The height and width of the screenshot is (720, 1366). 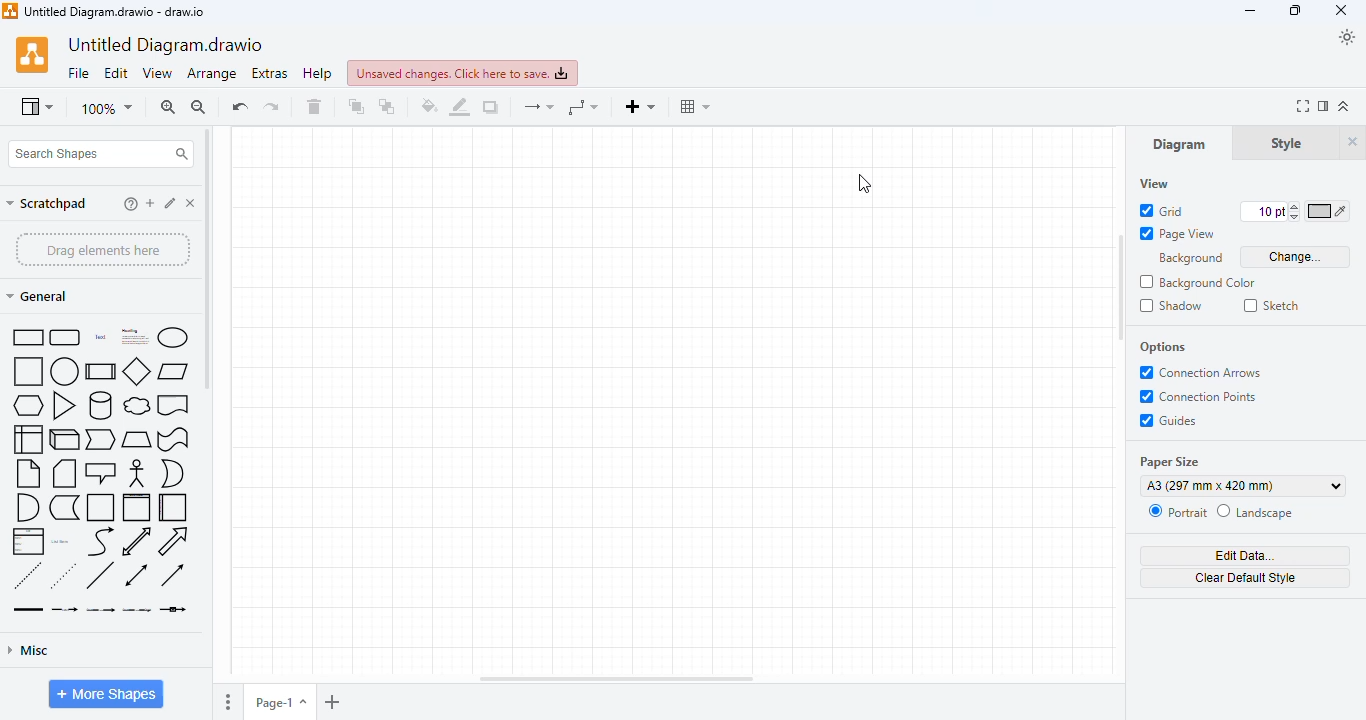 What do you see at coordinates (157, 73) in the screenshot?
I see `view` at bounding box center [157, 73].